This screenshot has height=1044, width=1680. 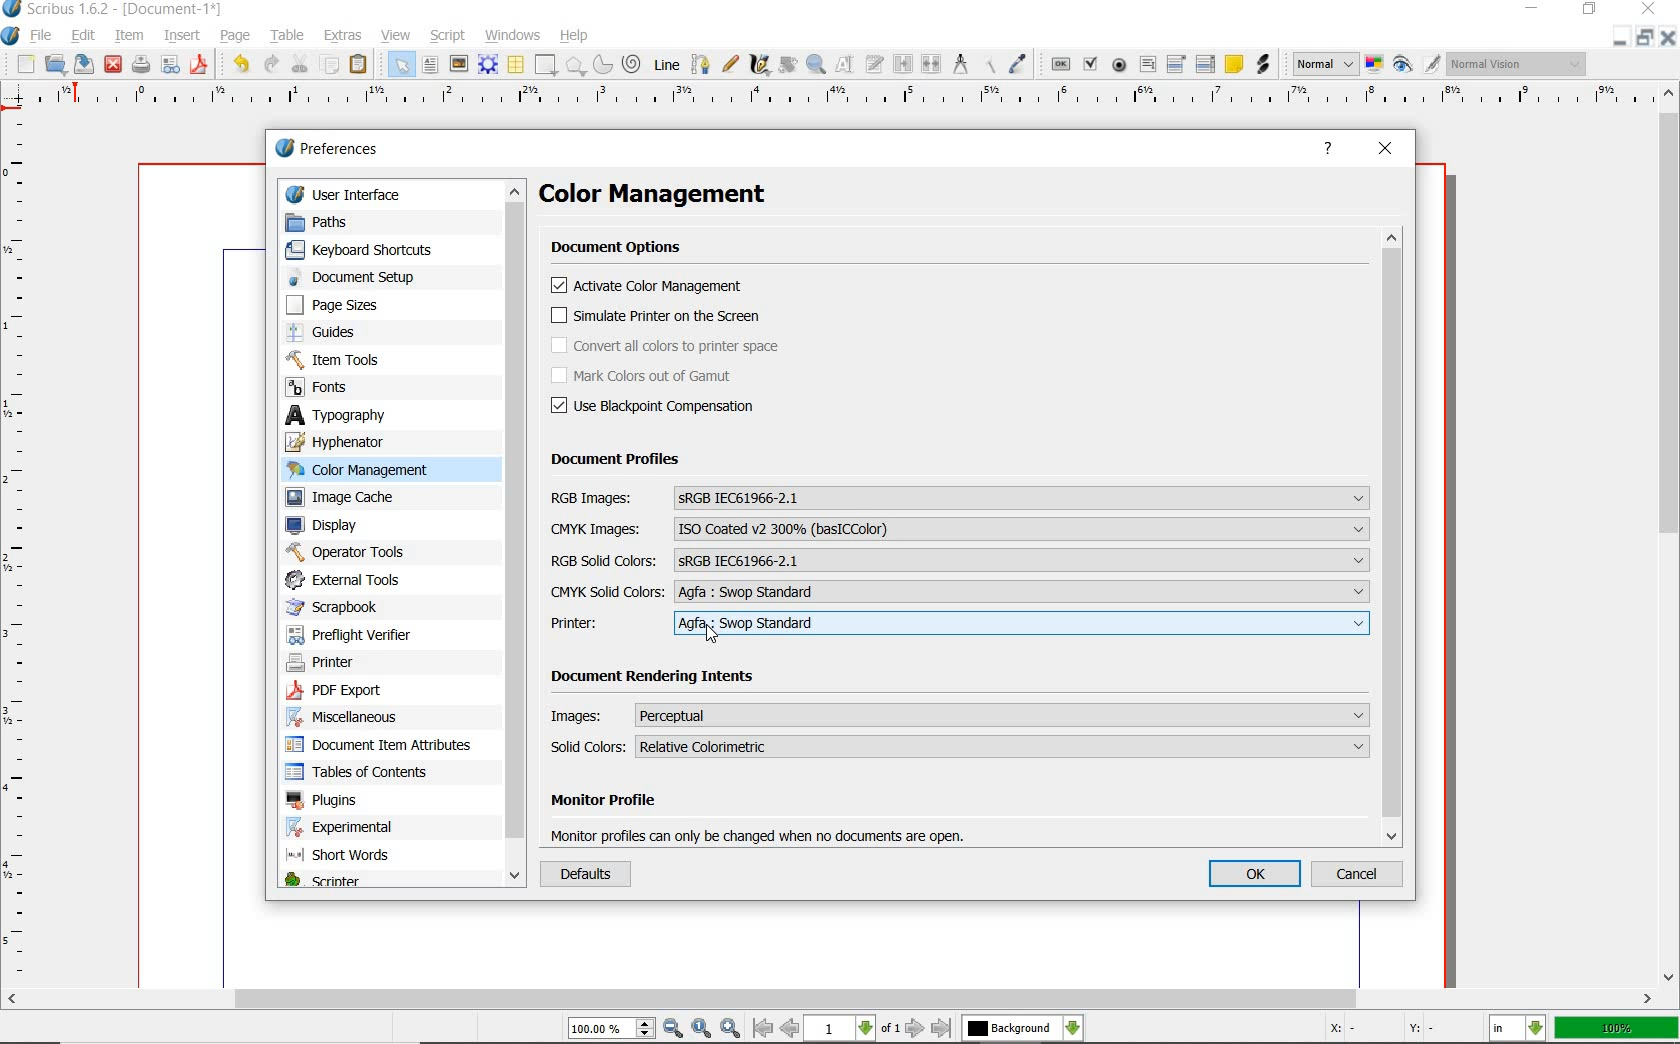 I want to click on pdf radio button, so click(x=1119, y=66).